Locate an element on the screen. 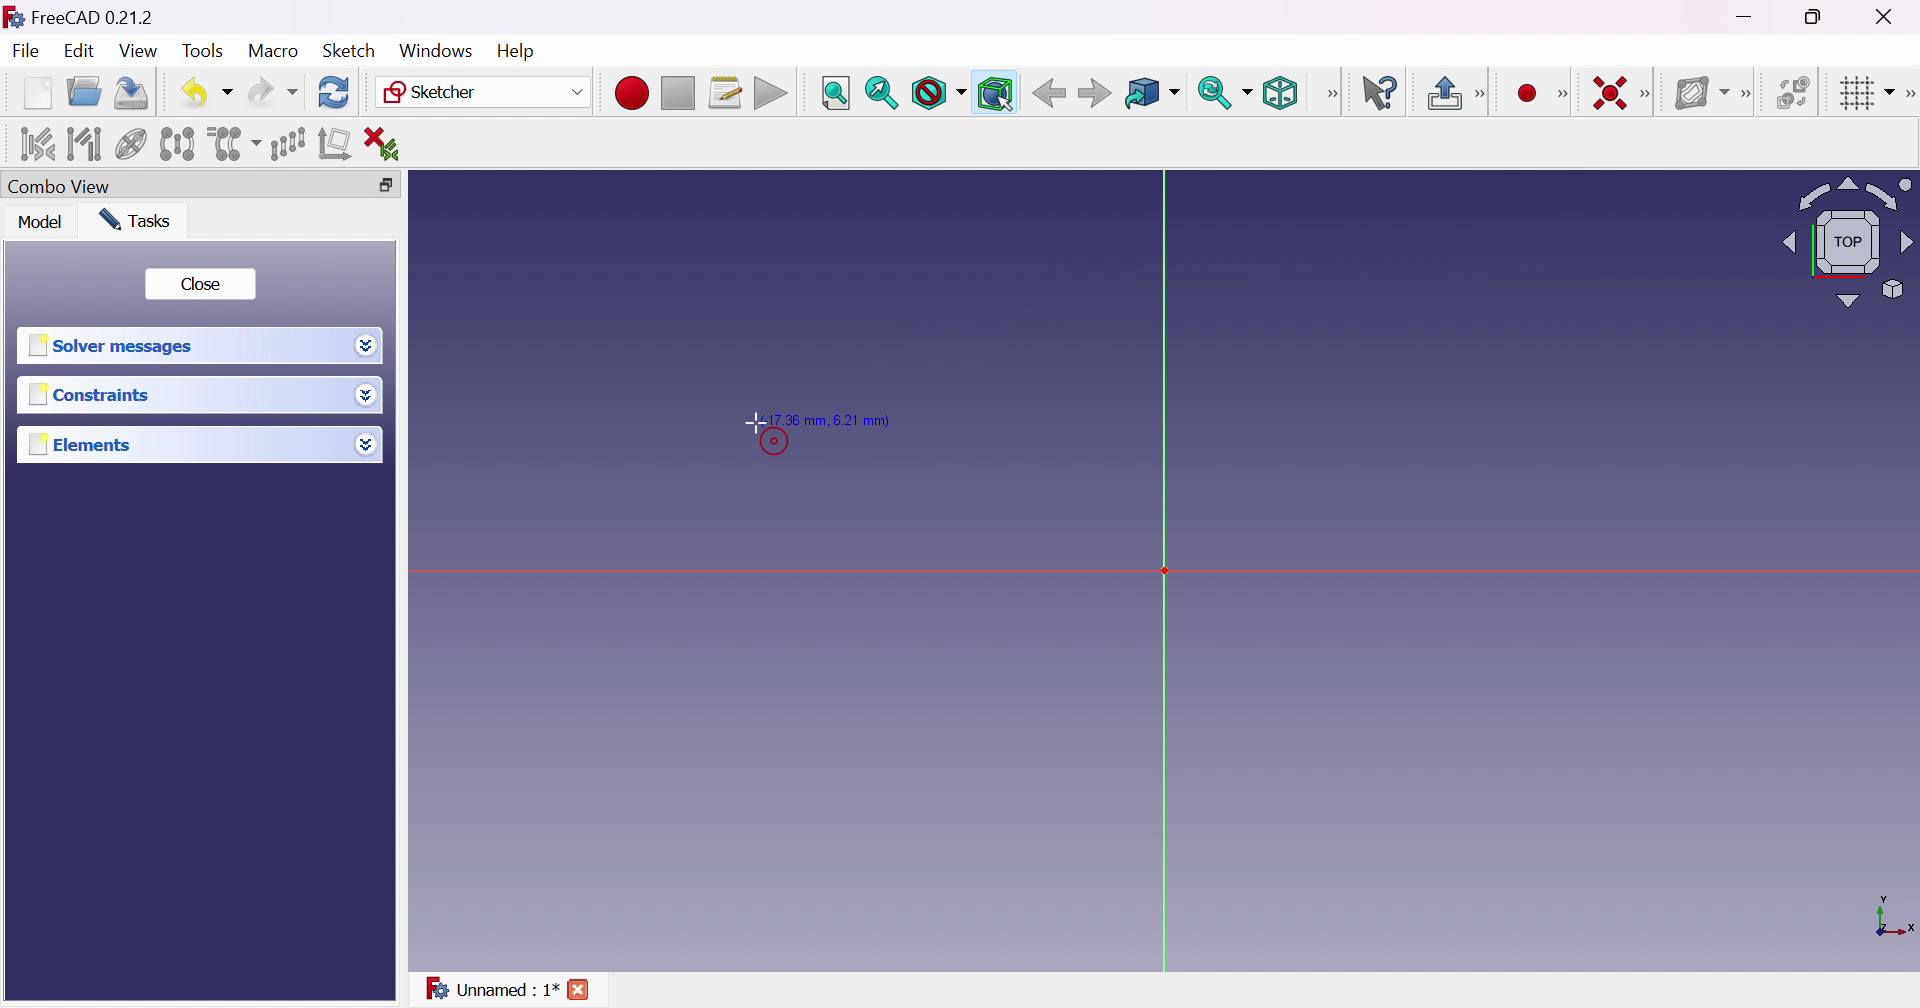 The image size is (1920, 1008). Back is located at coordinates (1048, 93).